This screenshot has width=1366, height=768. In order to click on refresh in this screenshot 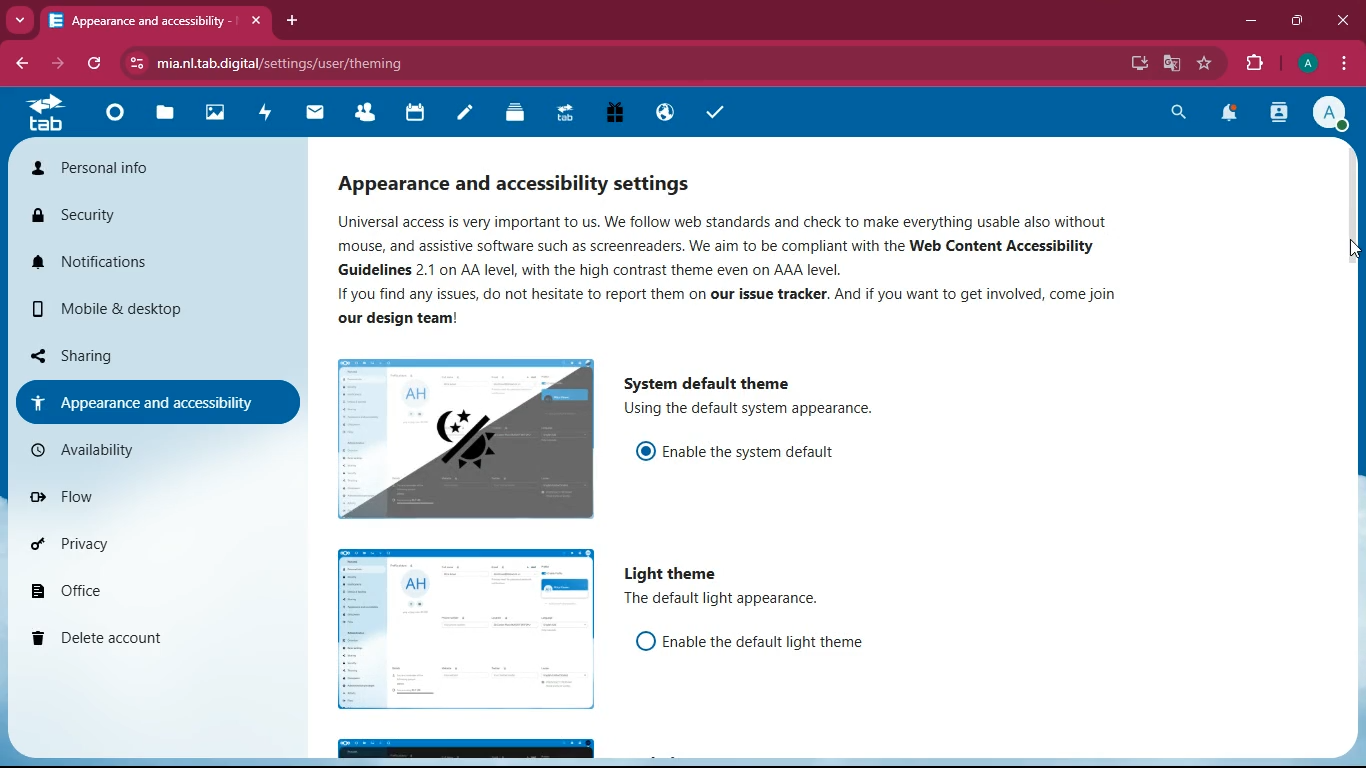, I will do `click(96, 64)`.